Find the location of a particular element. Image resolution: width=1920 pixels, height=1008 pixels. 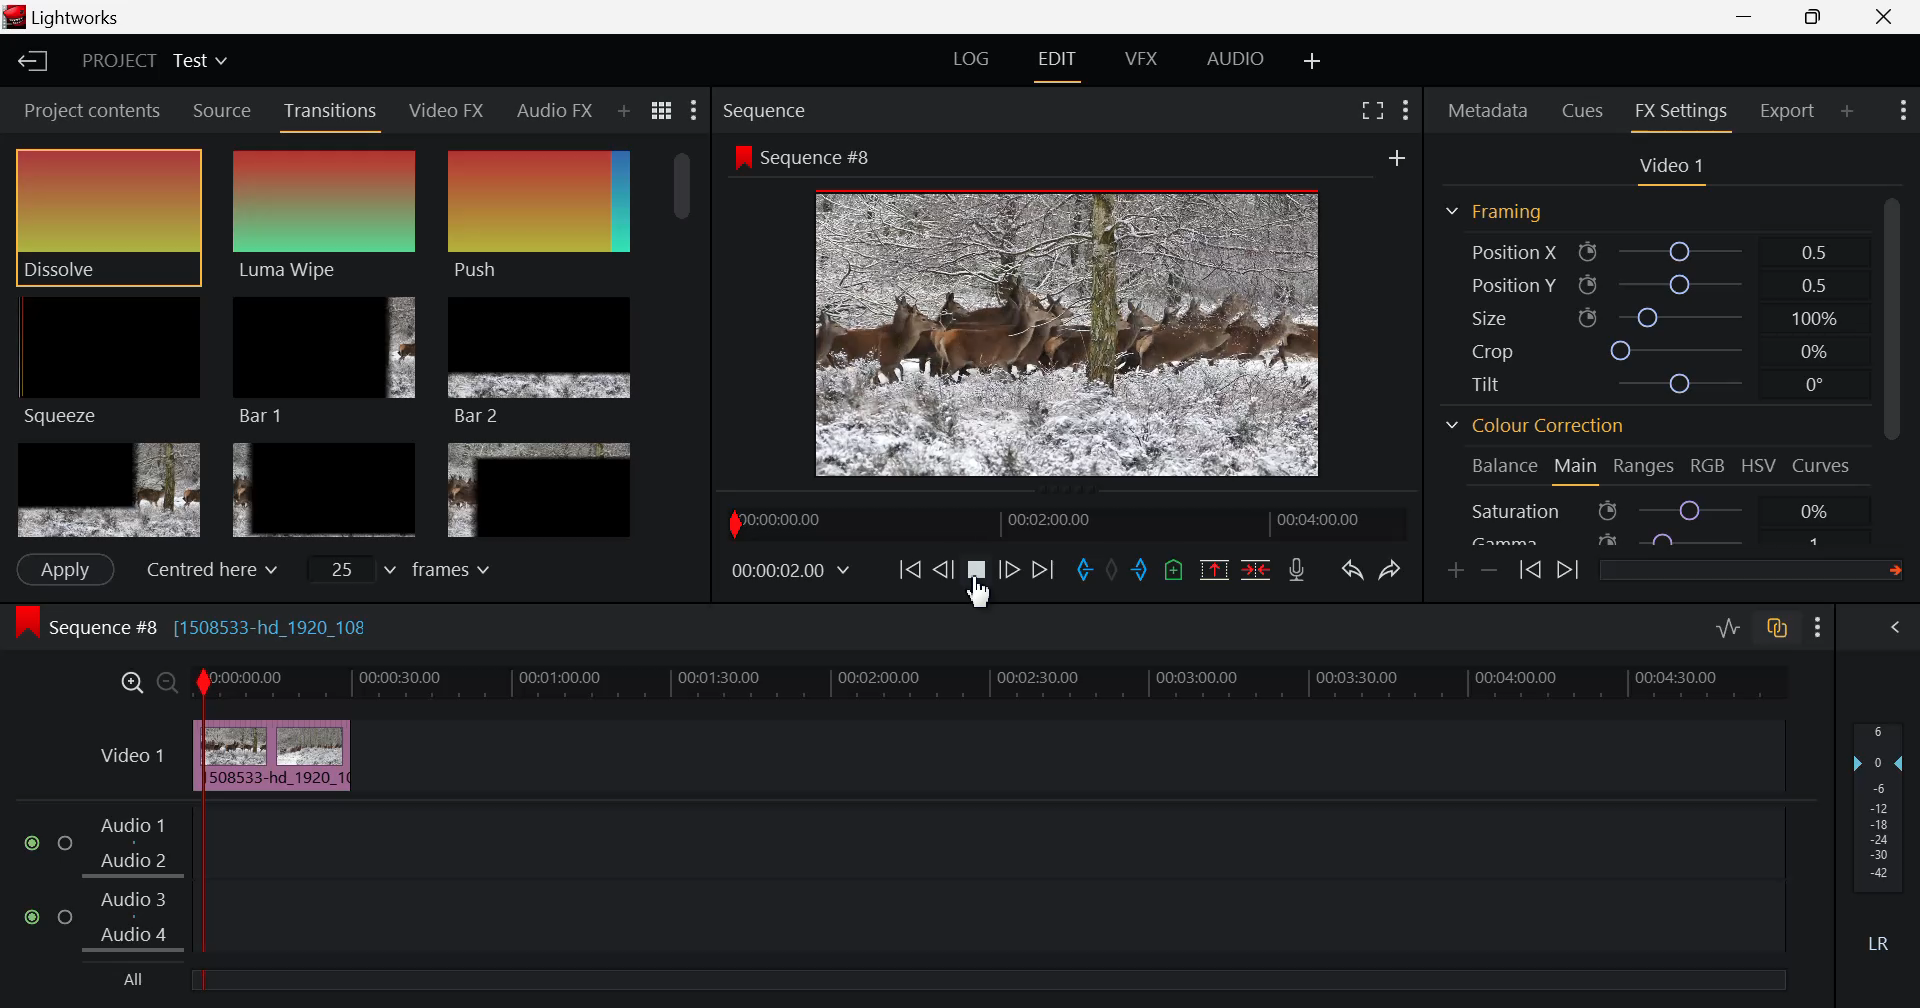

Video 1 settings open is located at coordinates (1674, 168).